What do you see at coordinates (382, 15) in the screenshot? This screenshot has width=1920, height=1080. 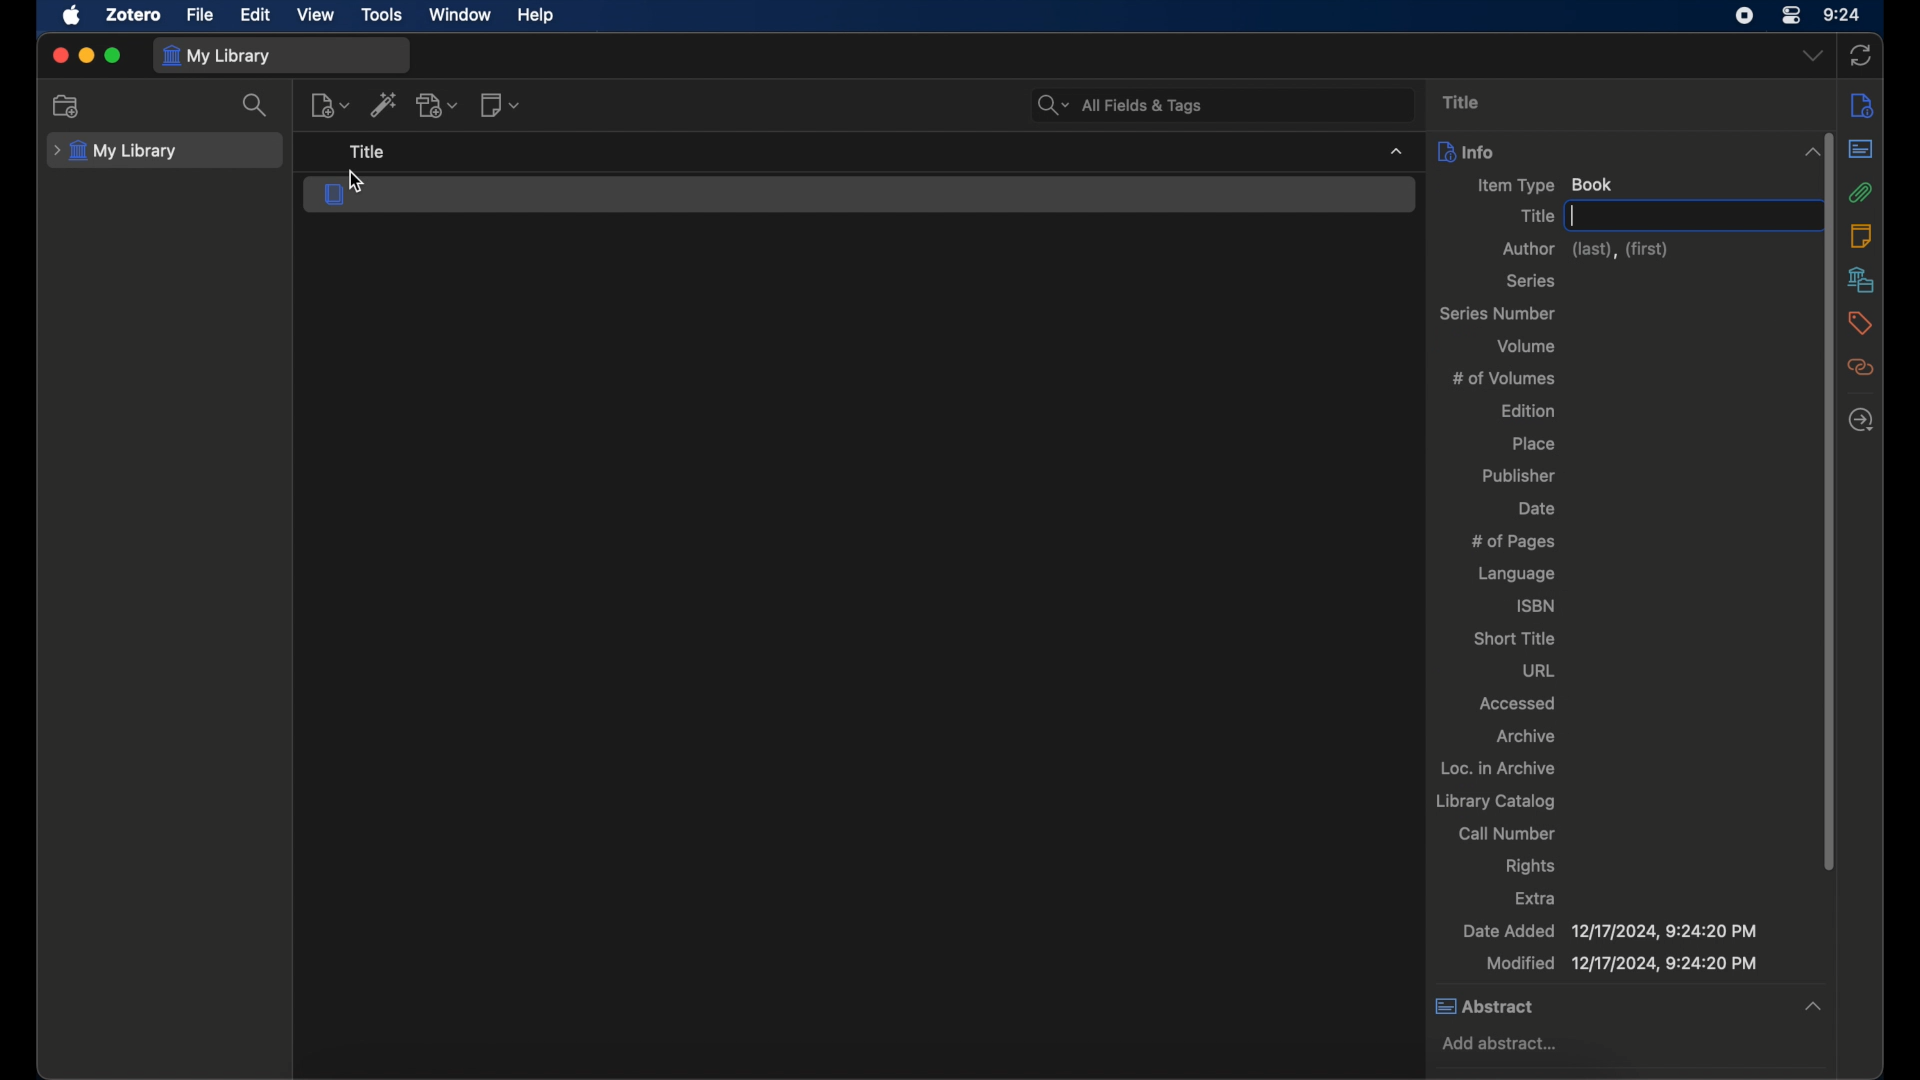 I see `tools` at bounding box center [382, 15].